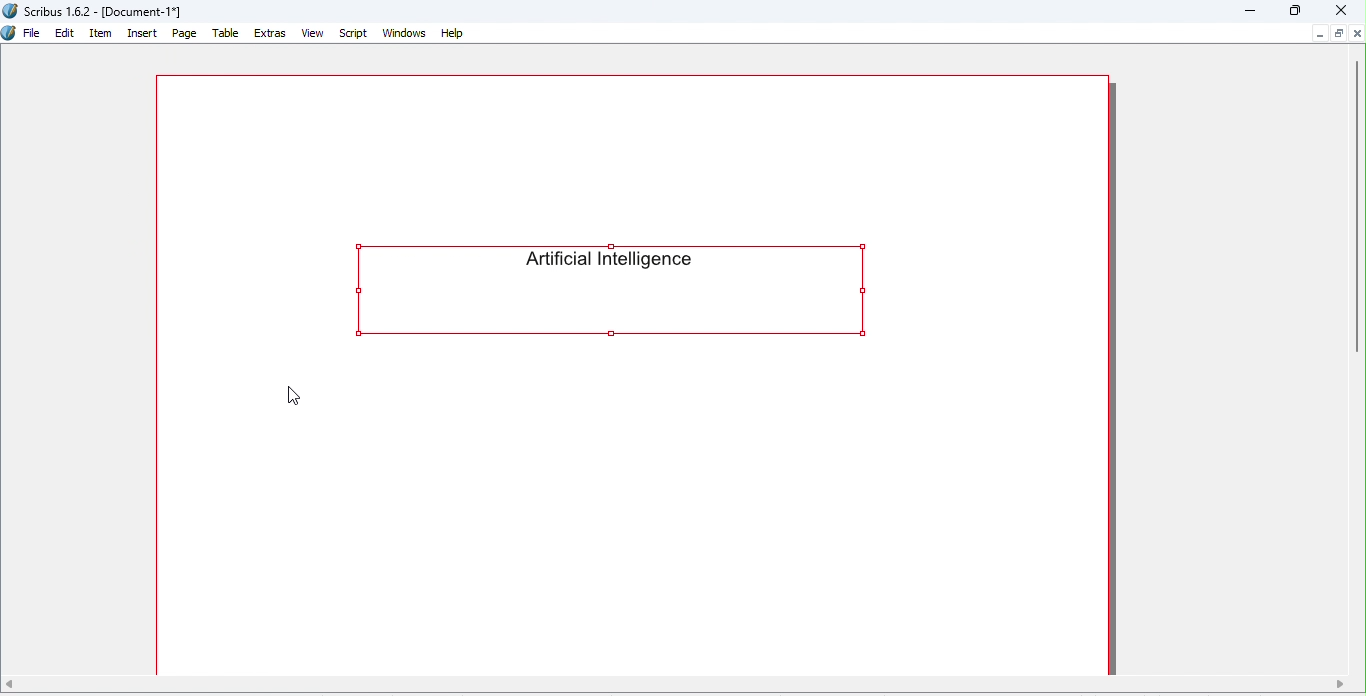  What do you see at coordinates (141, 33) in the screenshot?
I see `Insert` at bounding box center [141, 33].